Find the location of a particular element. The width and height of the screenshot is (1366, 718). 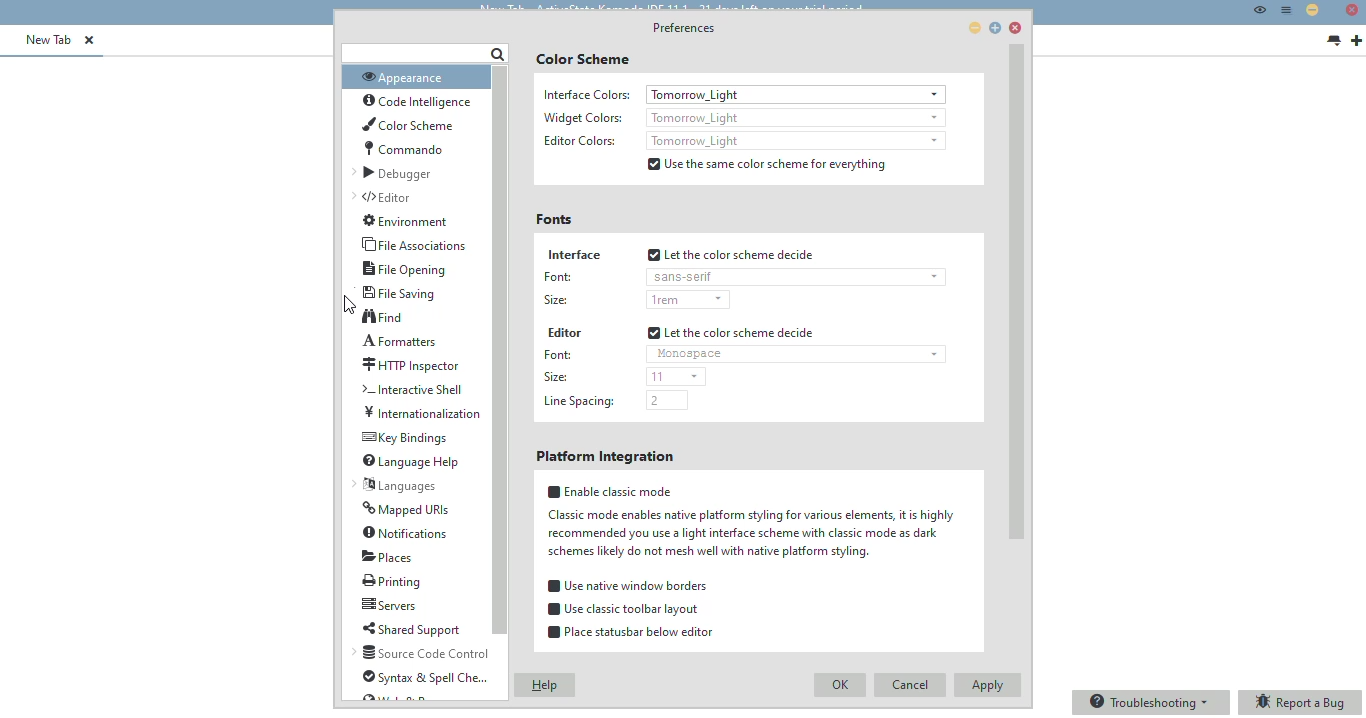

minimize is located at coordinates (976, 28).